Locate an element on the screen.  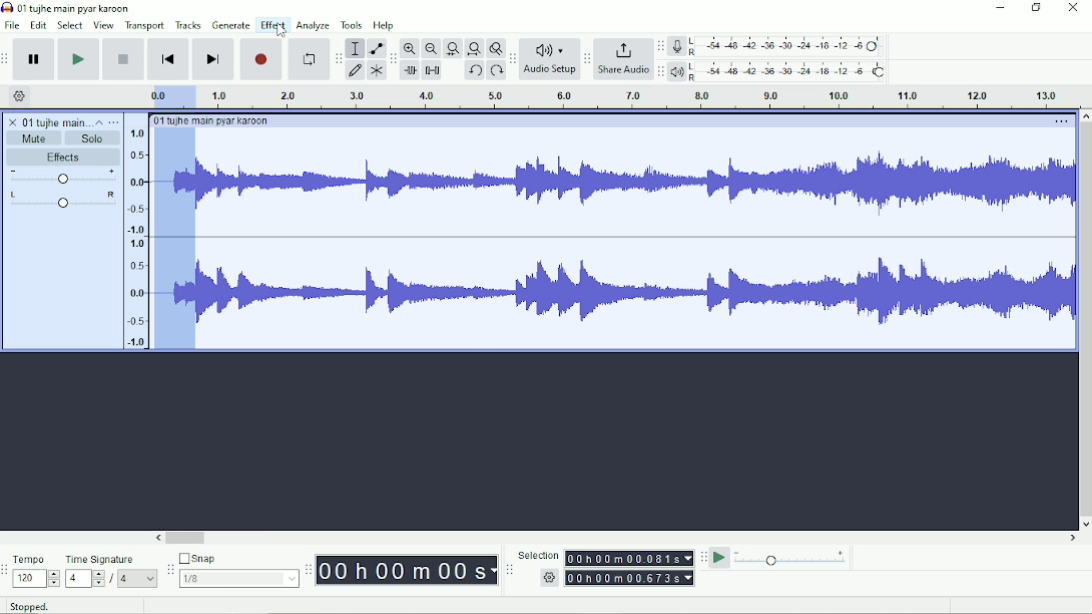
Analyze is located at coordinates (312, 27).